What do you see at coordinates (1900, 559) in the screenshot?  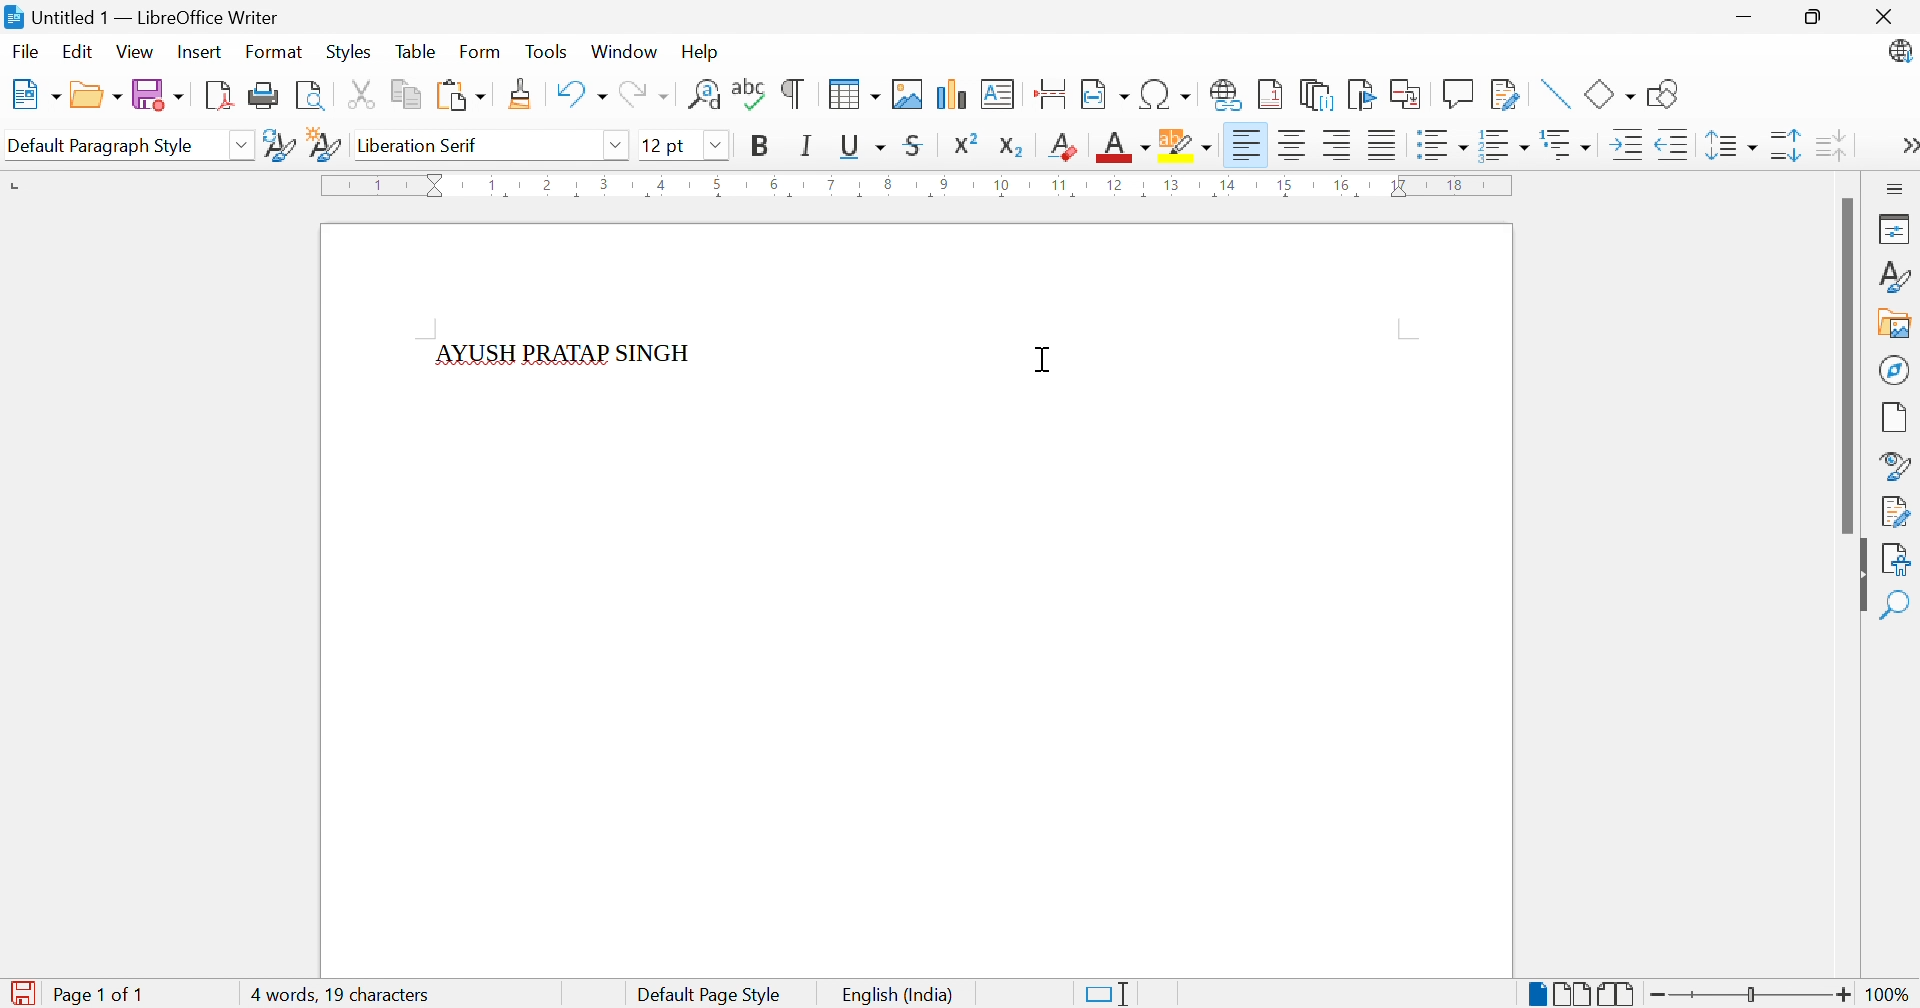 I see `Accessibility Check` at bounding box center [1900, 559].